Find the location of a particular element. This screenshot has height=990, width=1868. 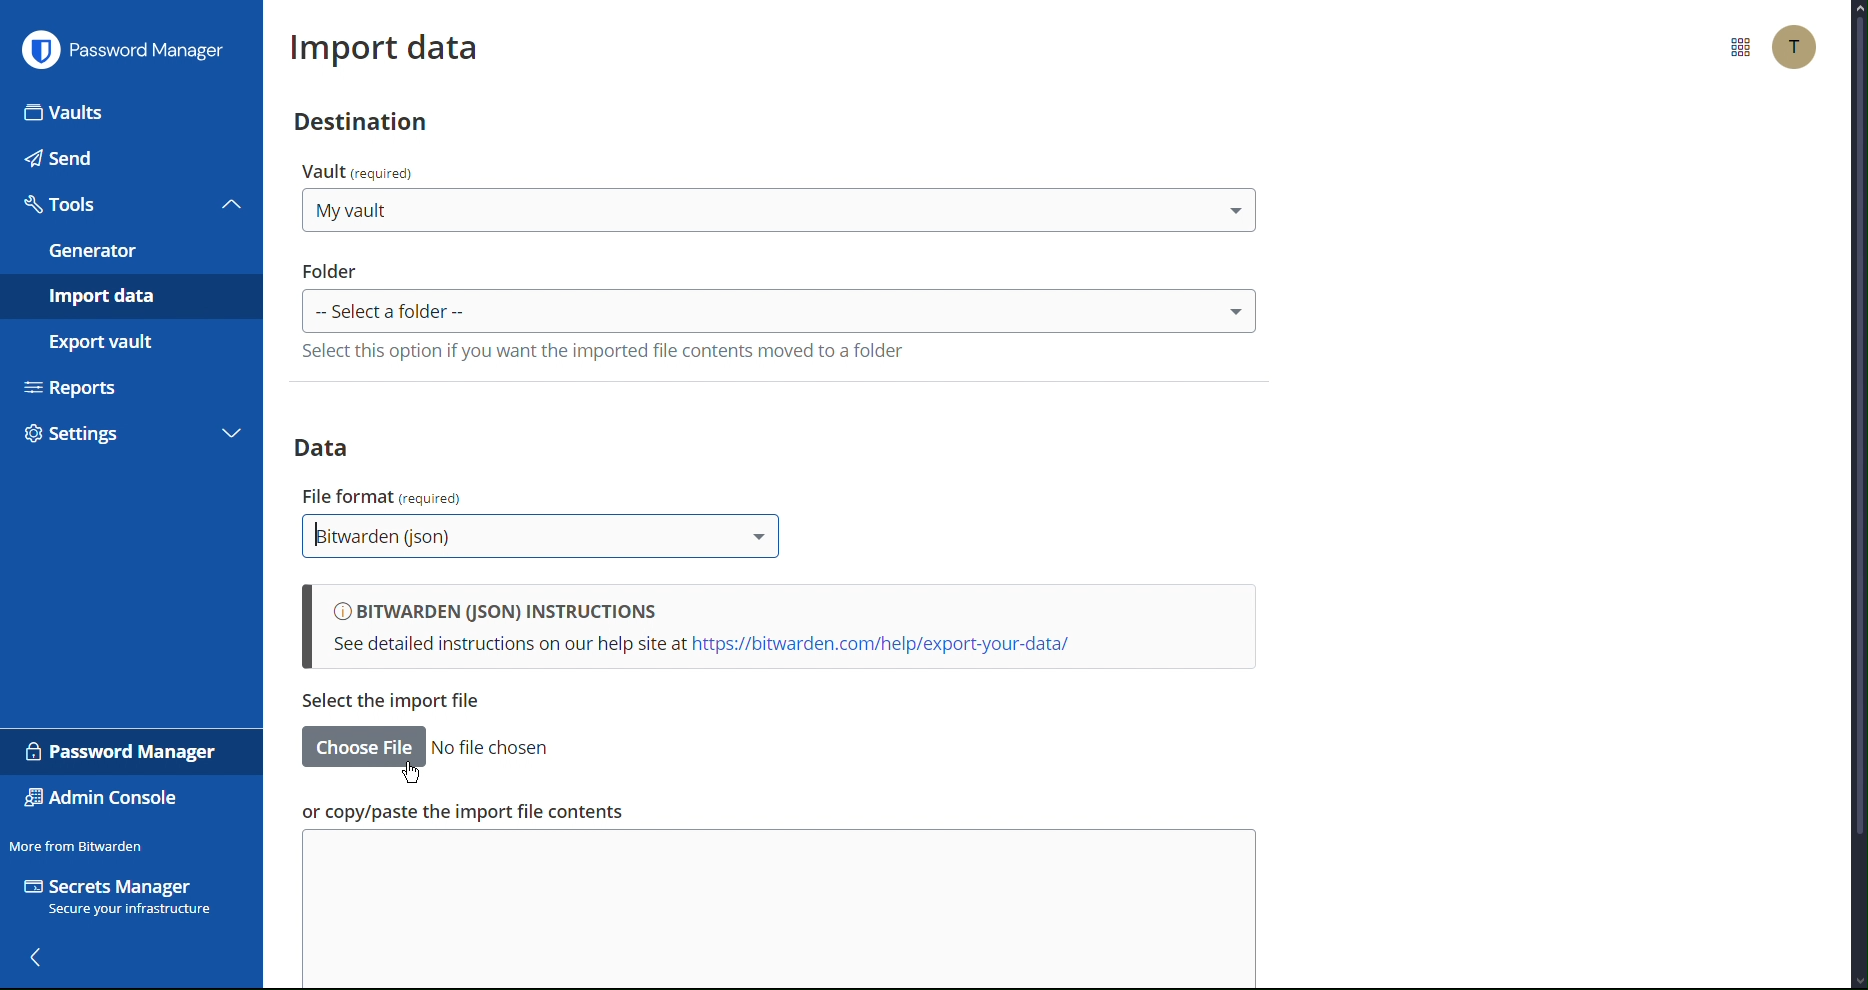

cursor is located at coordinates (458, 553).